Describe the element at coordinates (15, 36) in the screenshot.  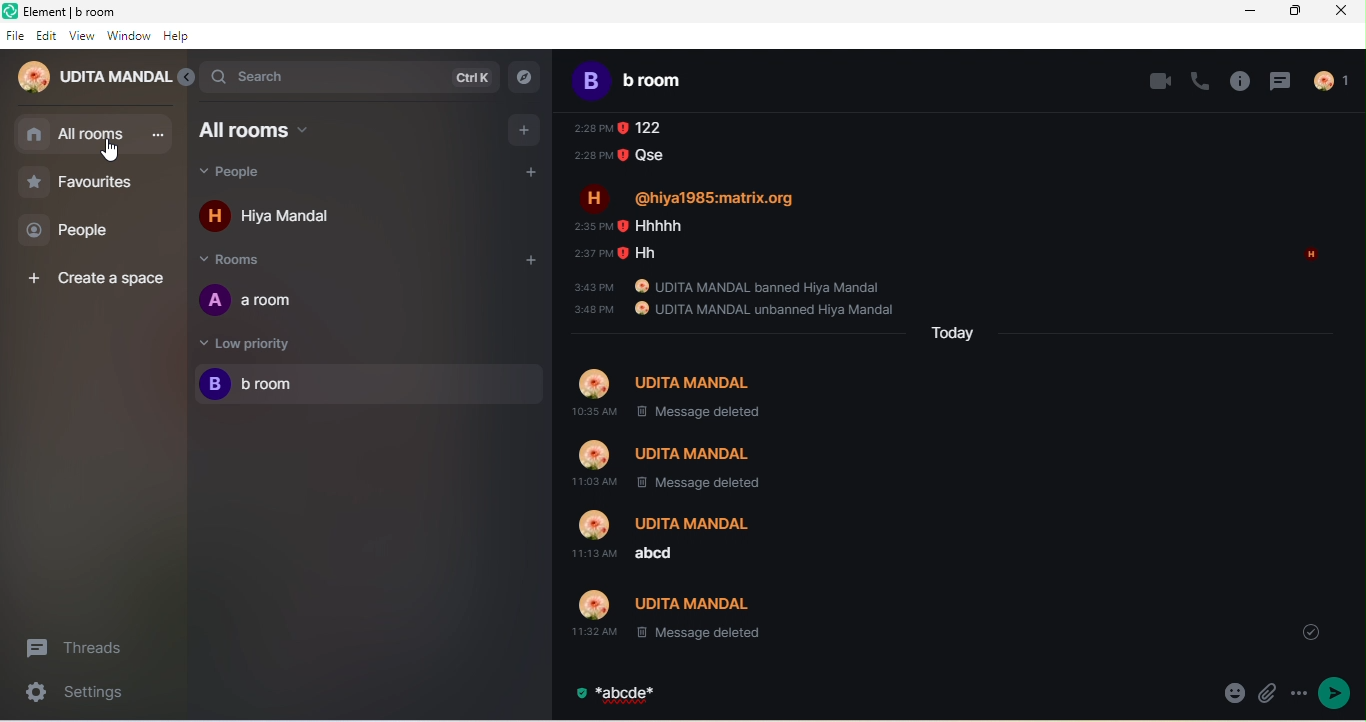
I see `file` at that location.